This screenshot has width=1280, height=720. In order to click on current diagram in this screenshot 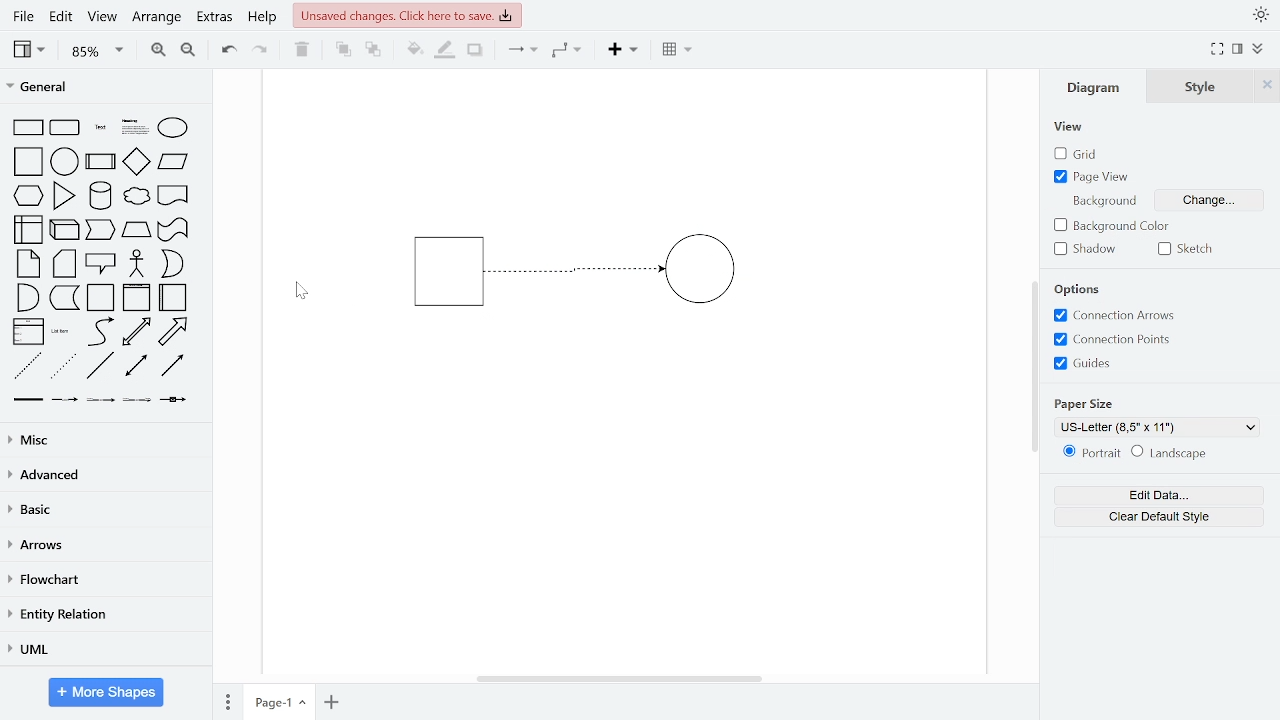, I will do `click(594, 268)`.